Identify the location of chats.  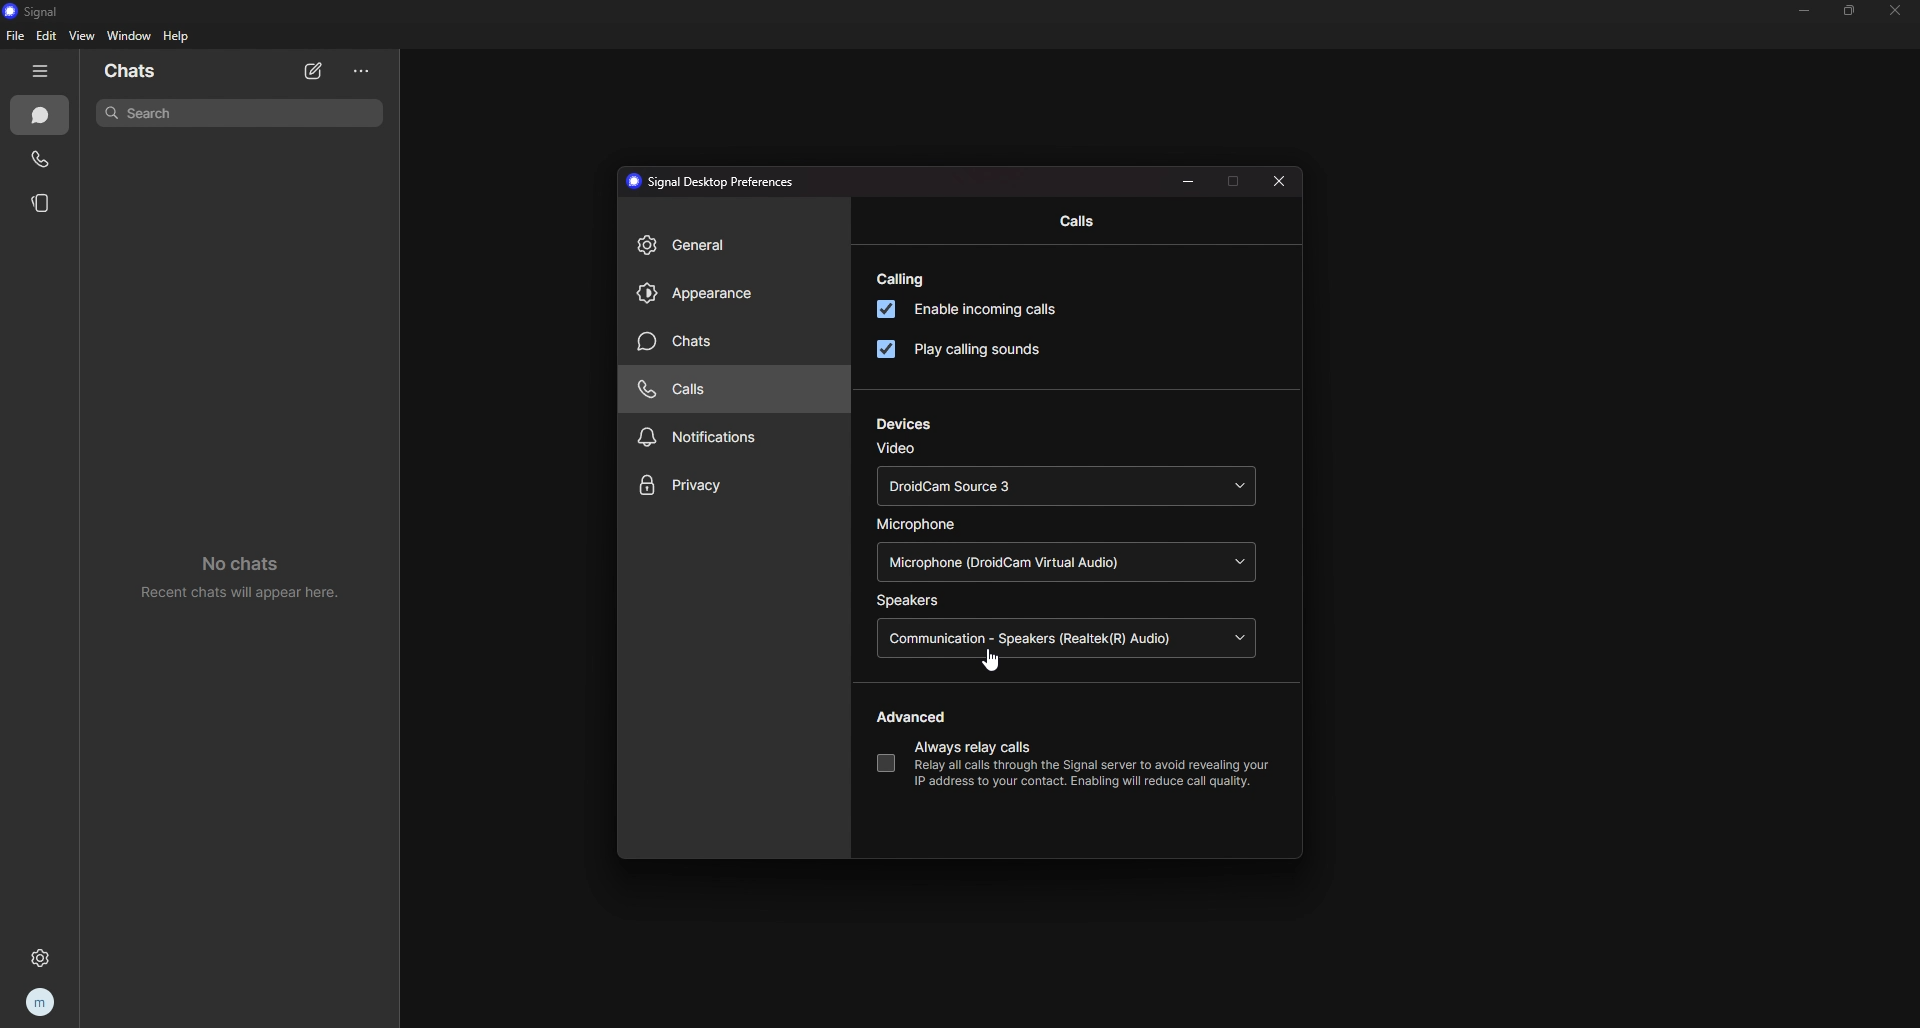
(724, 342).